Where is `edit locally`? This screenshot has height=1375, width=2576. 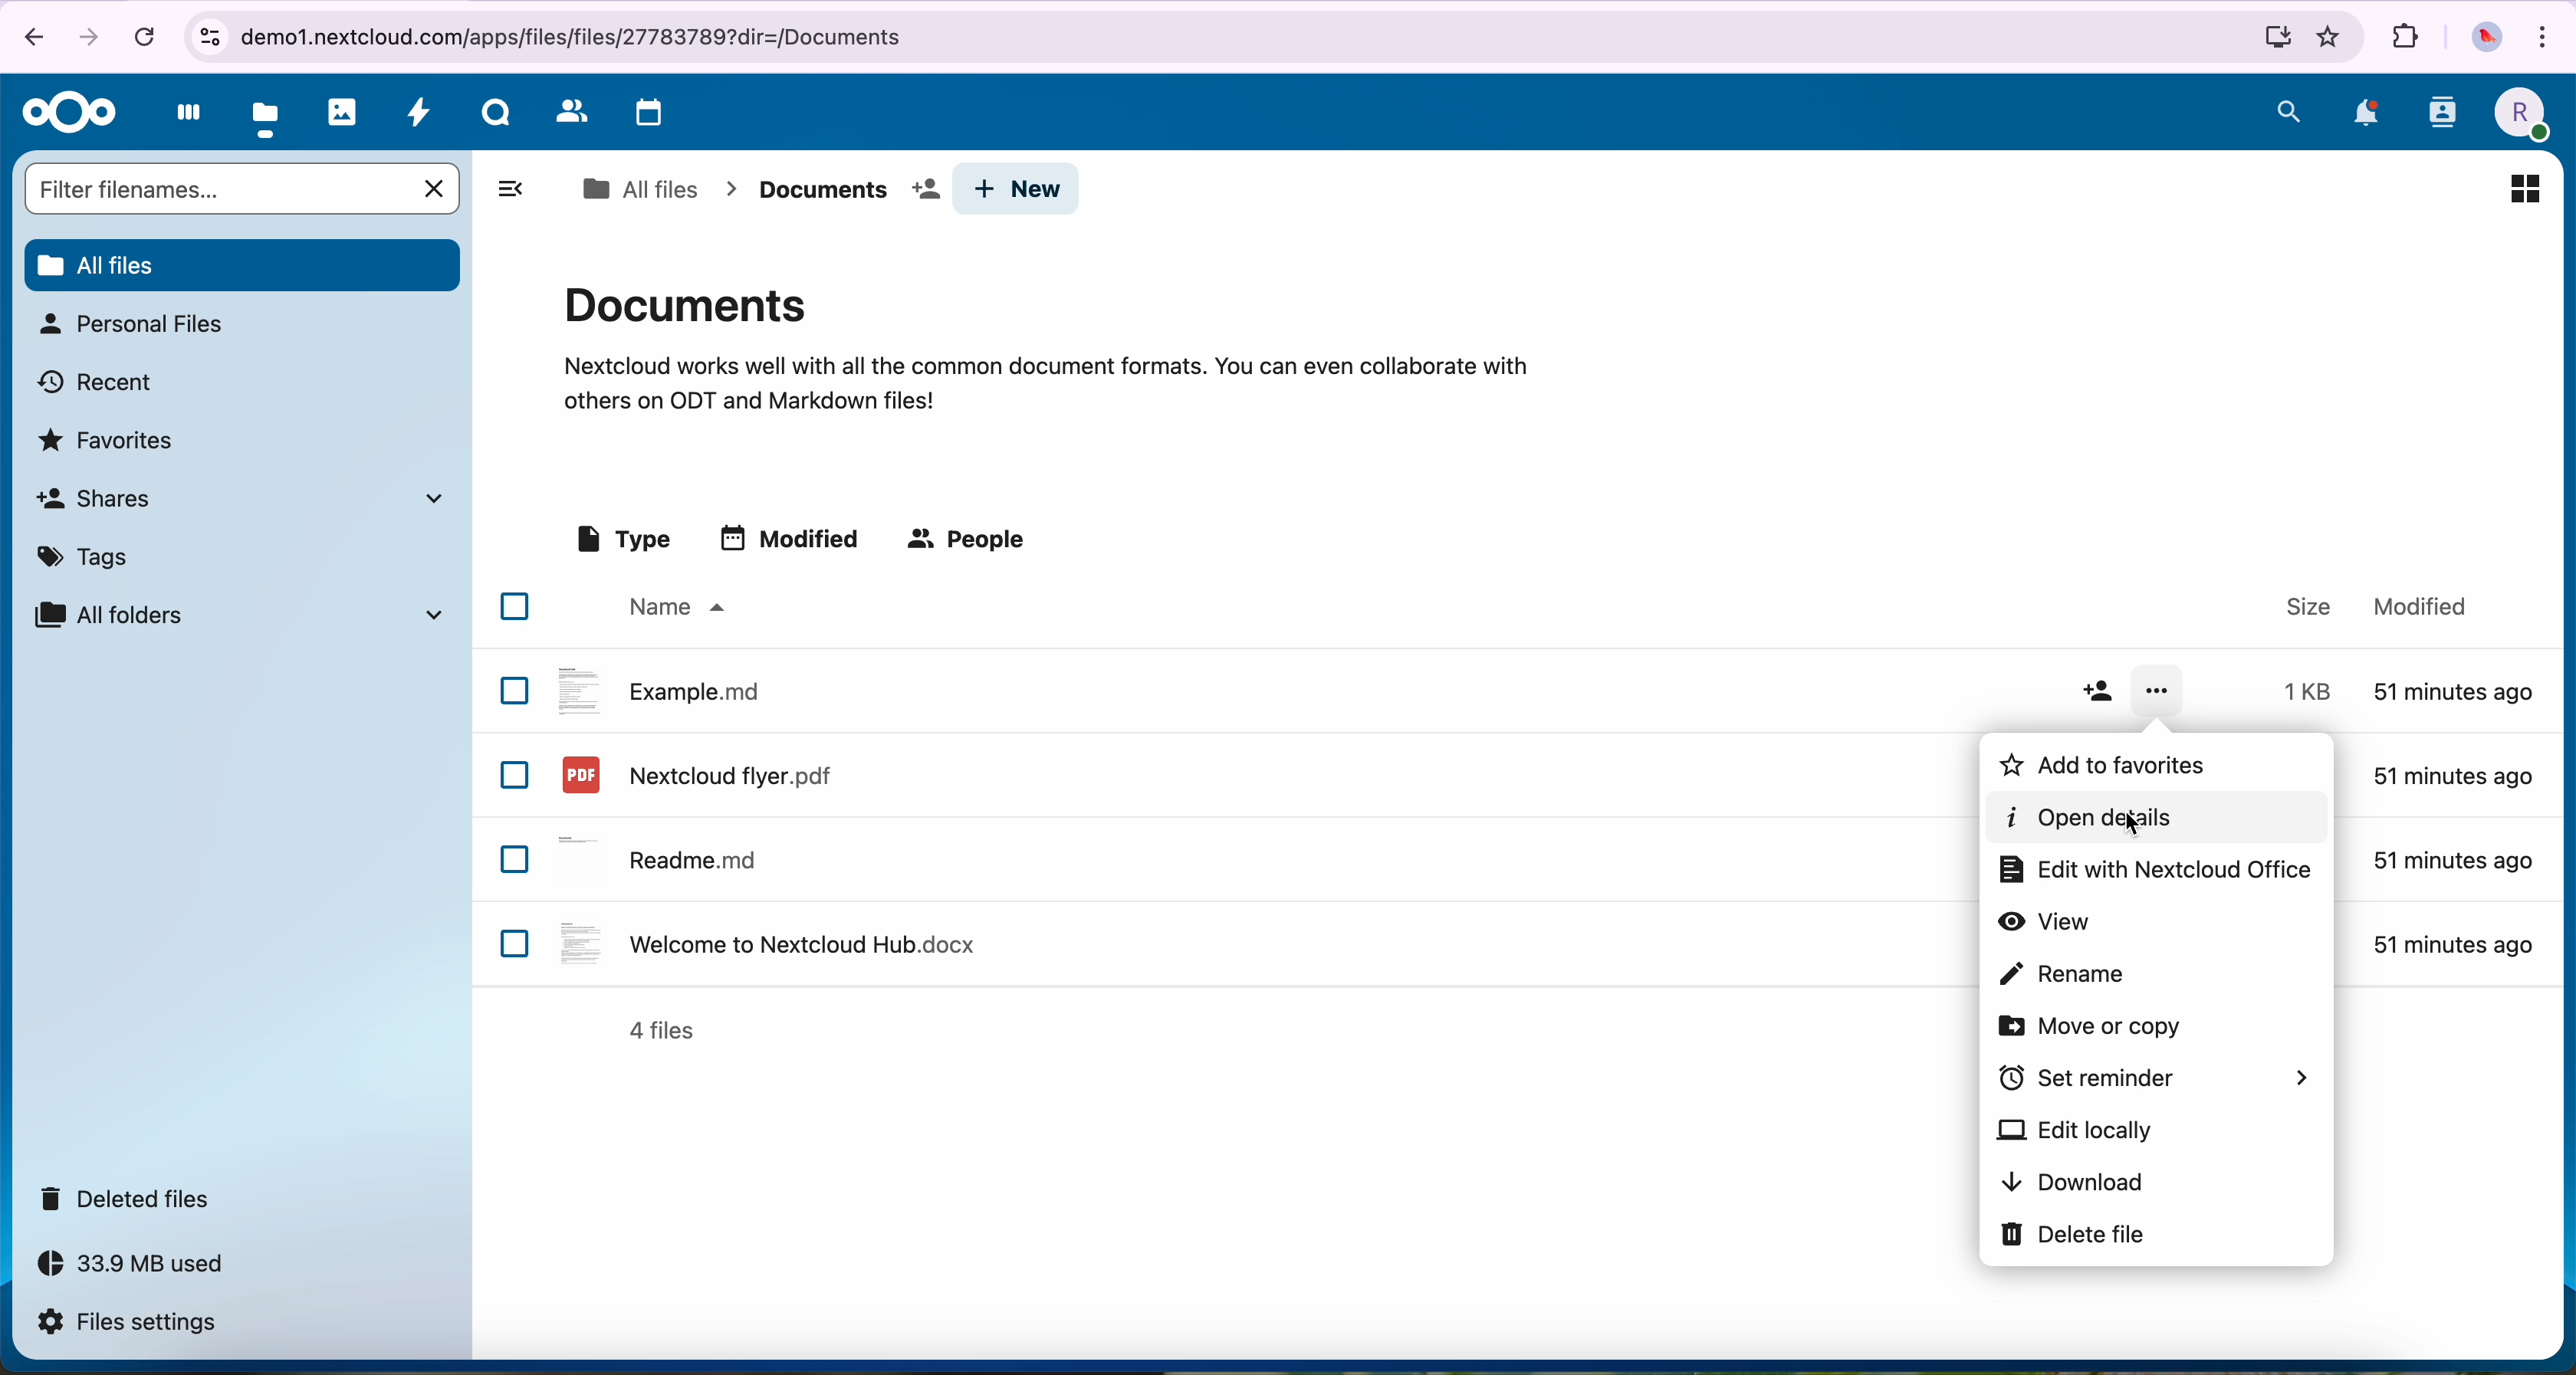
edit locally is located at coordinates (2077, 1128).